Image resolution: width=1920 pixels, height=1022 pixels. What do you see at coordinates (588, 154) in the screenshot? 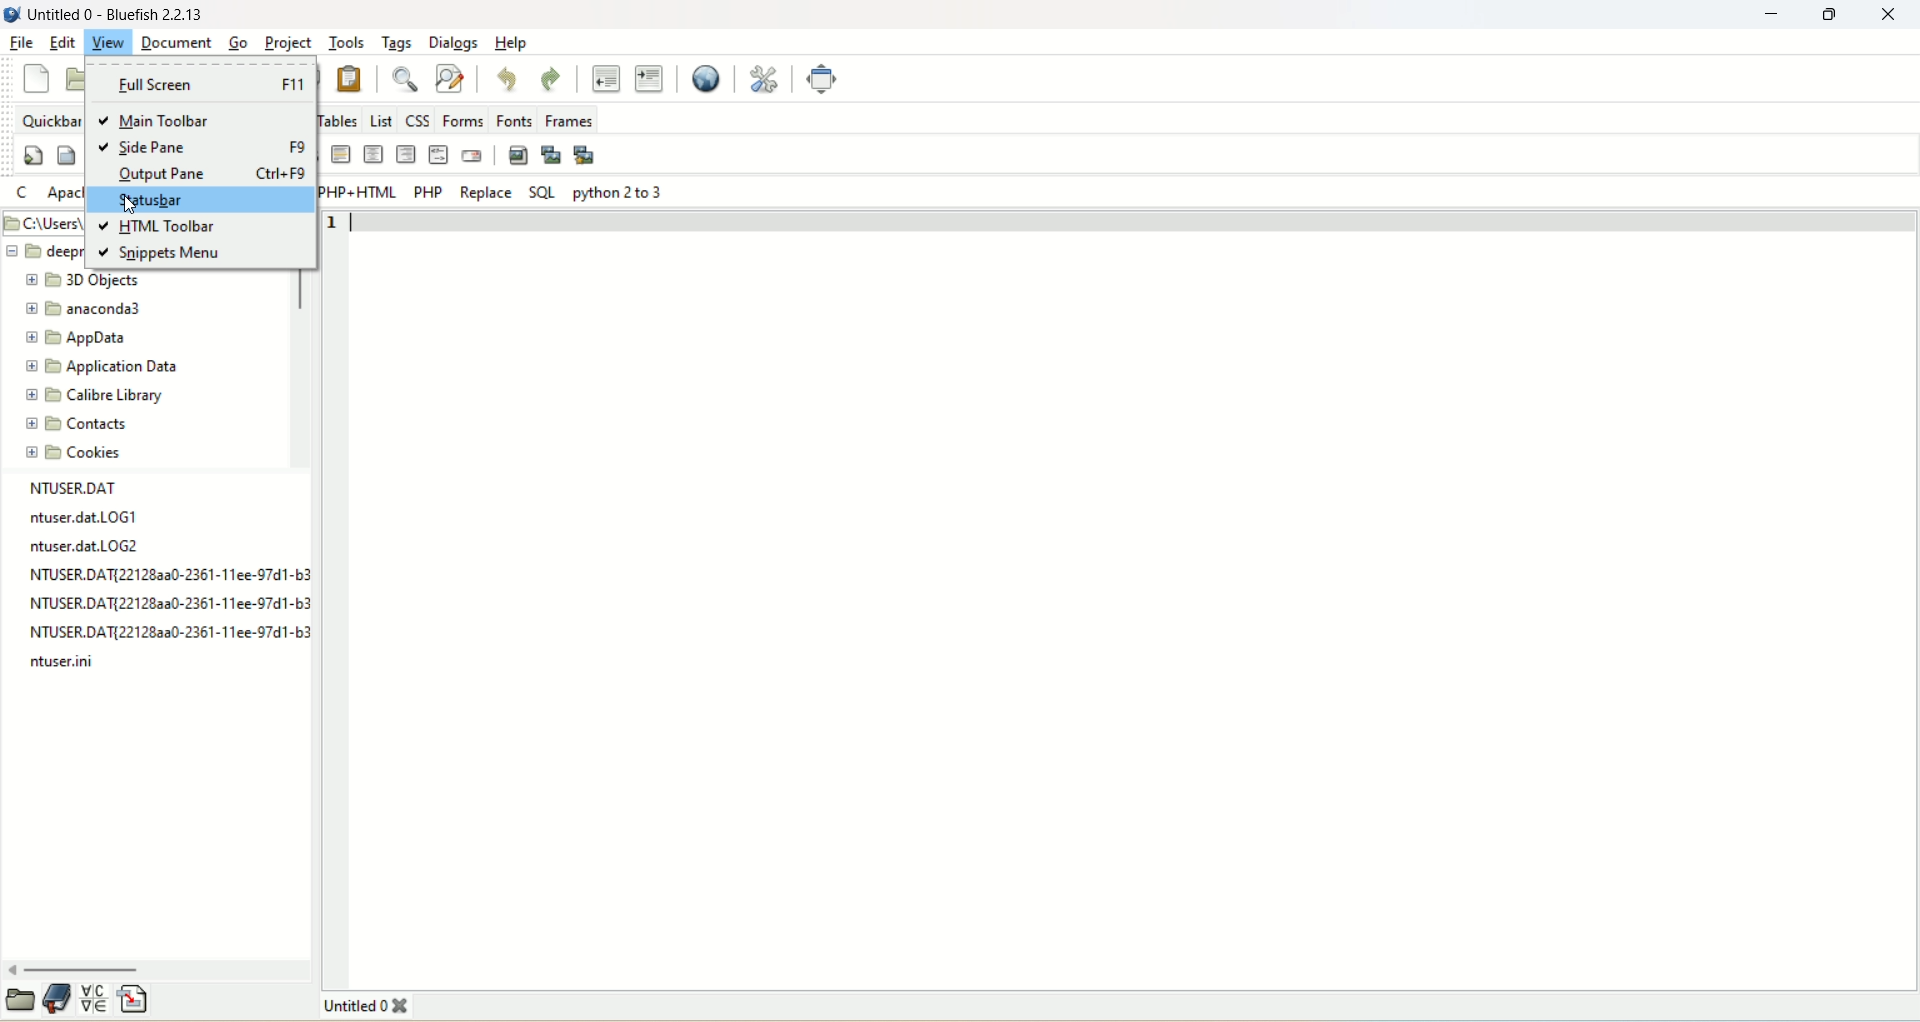
I see `multi-thumbnail` at bounding box center [588, 154].